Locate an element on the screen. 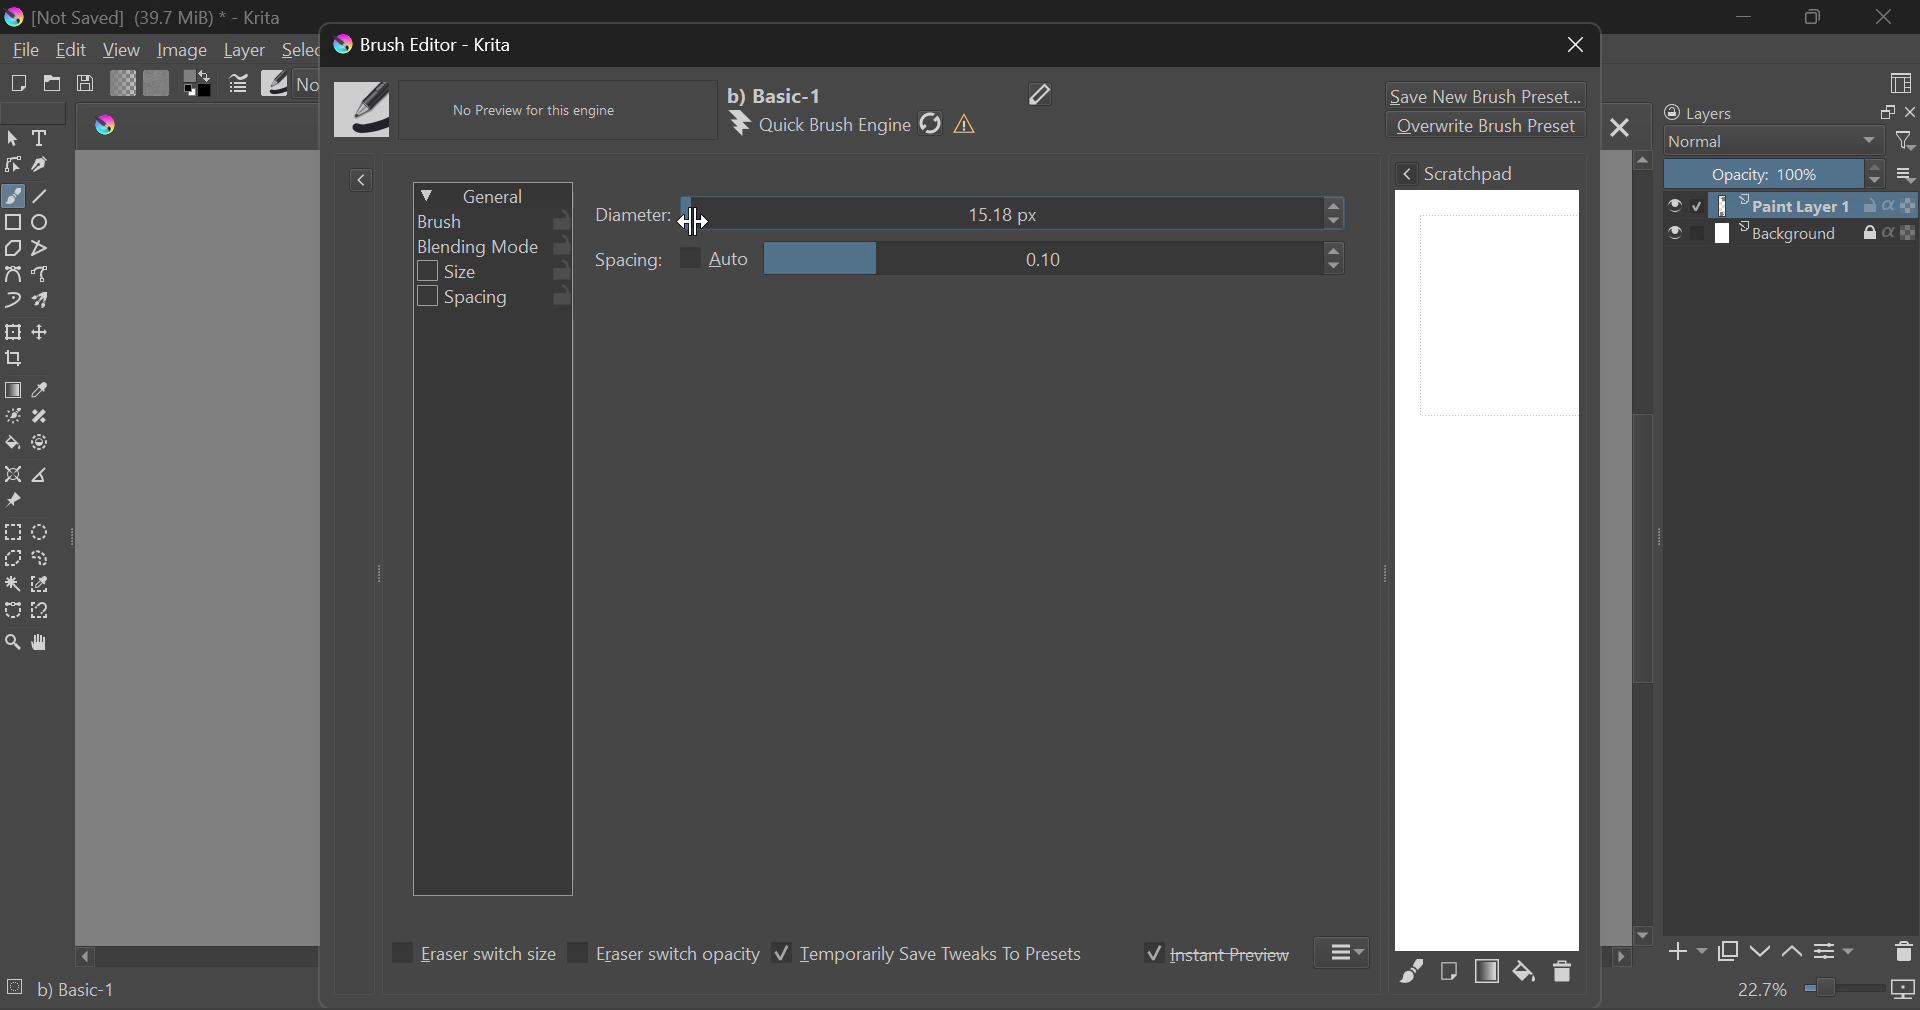 This screenshot has width=1920, height=1010. MOUSE_DOWN on Diameter Slider is located at coordinates (690, 210).